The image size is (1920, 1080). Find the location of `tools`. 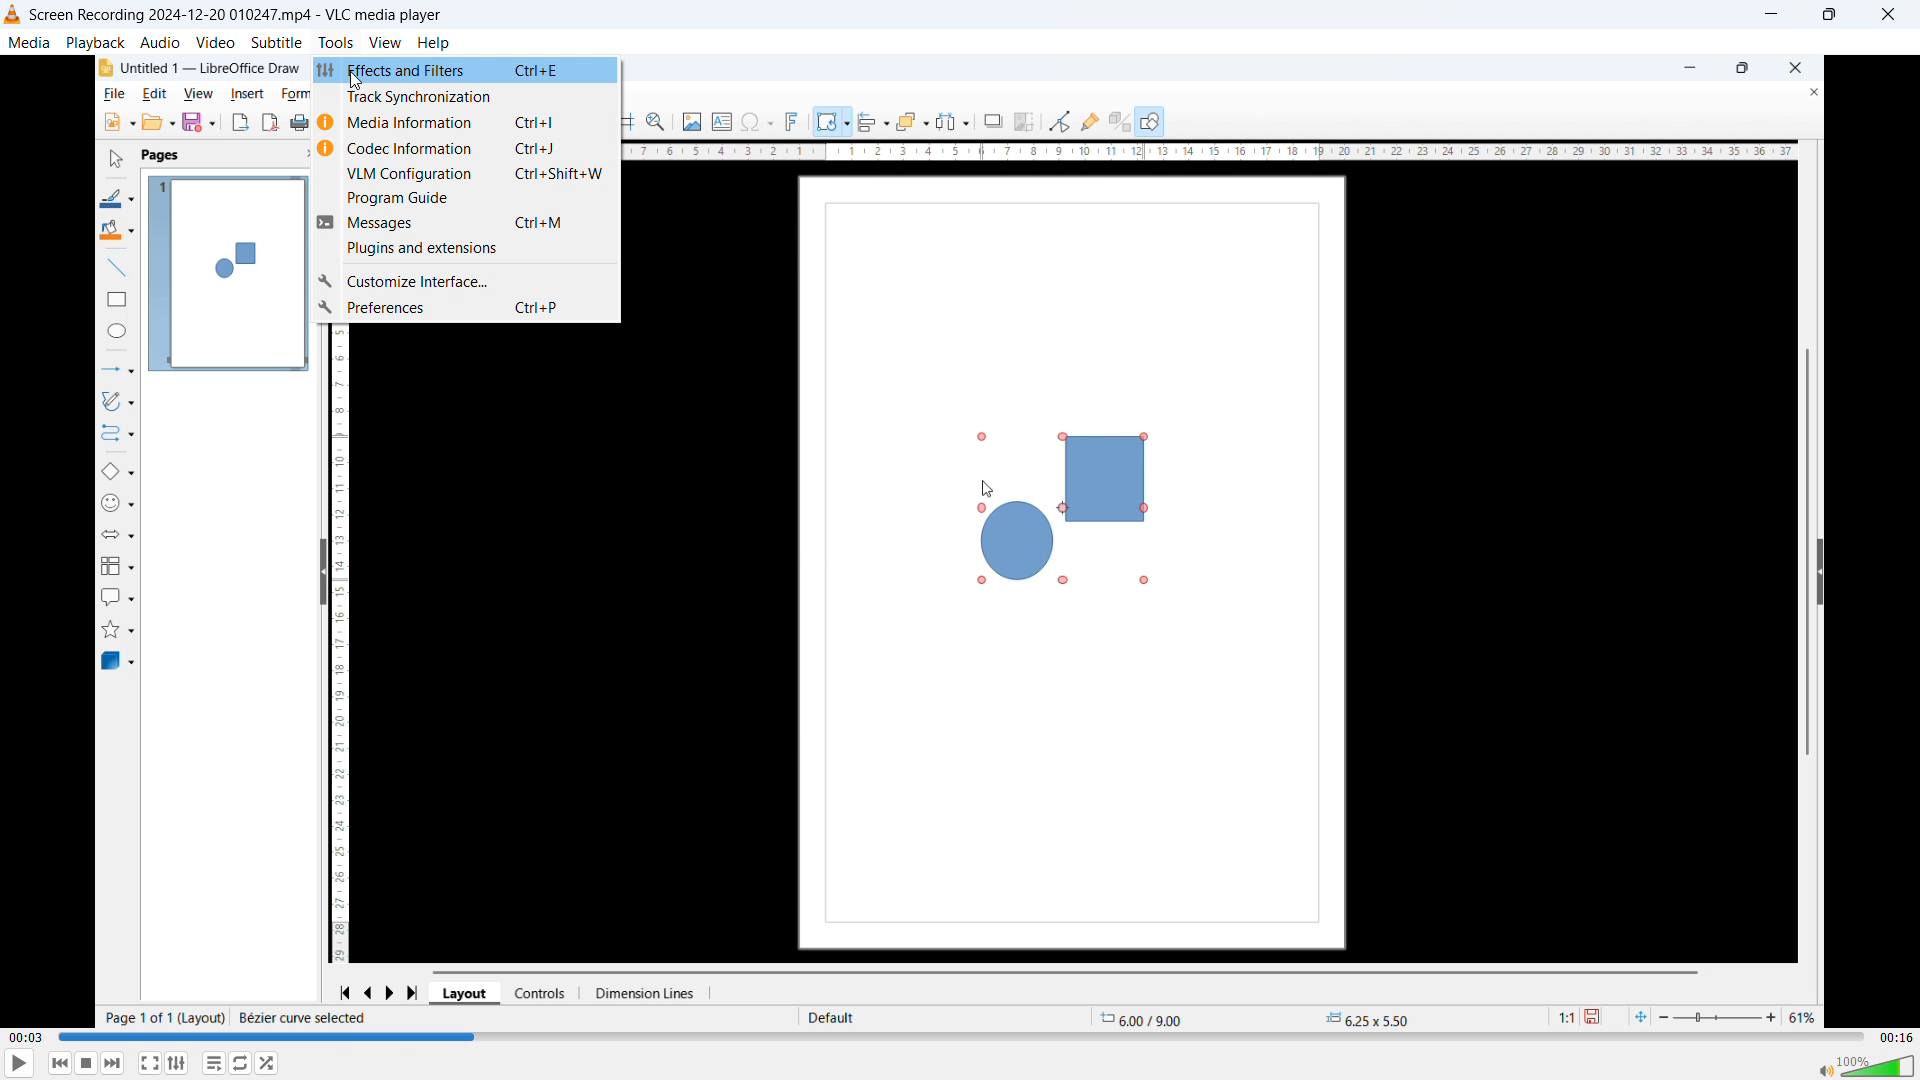

tools is located at coordinates (337, 42).